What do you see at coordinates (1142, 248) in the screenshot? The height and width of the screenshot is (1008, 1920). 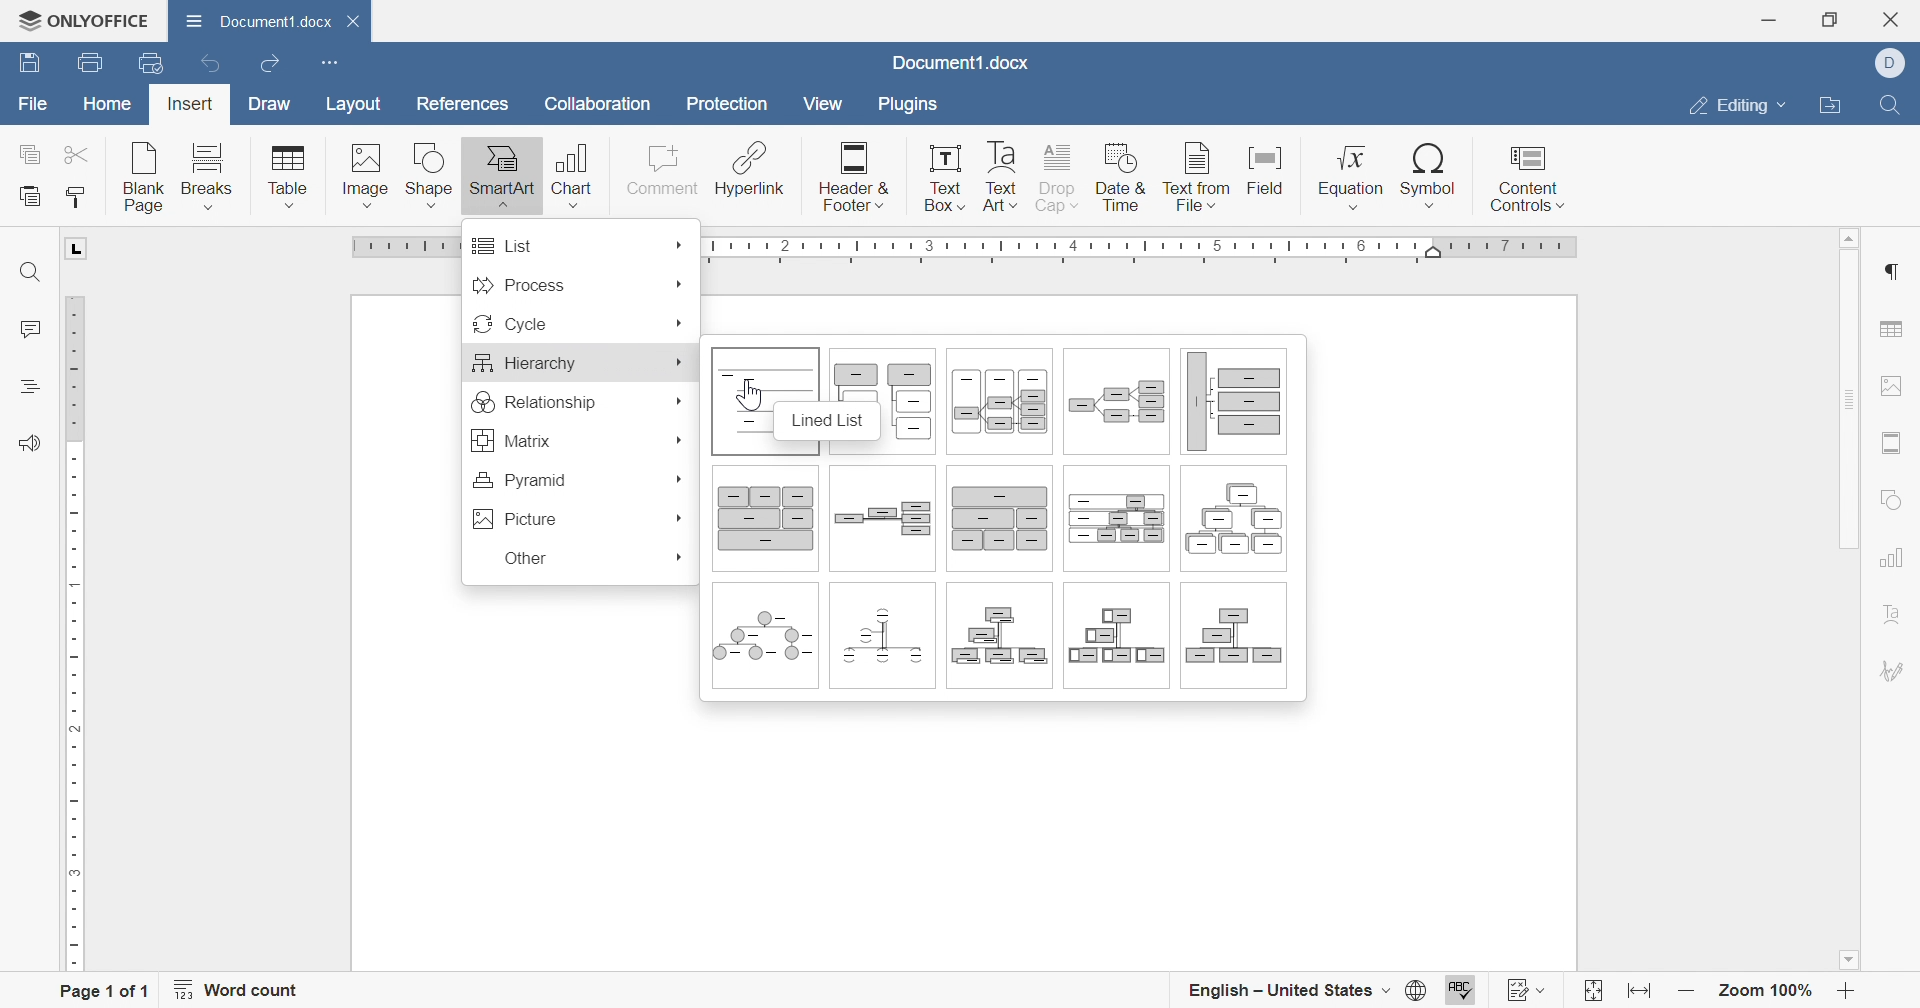 I see `Ruler` at bounding box center [1142, 248].